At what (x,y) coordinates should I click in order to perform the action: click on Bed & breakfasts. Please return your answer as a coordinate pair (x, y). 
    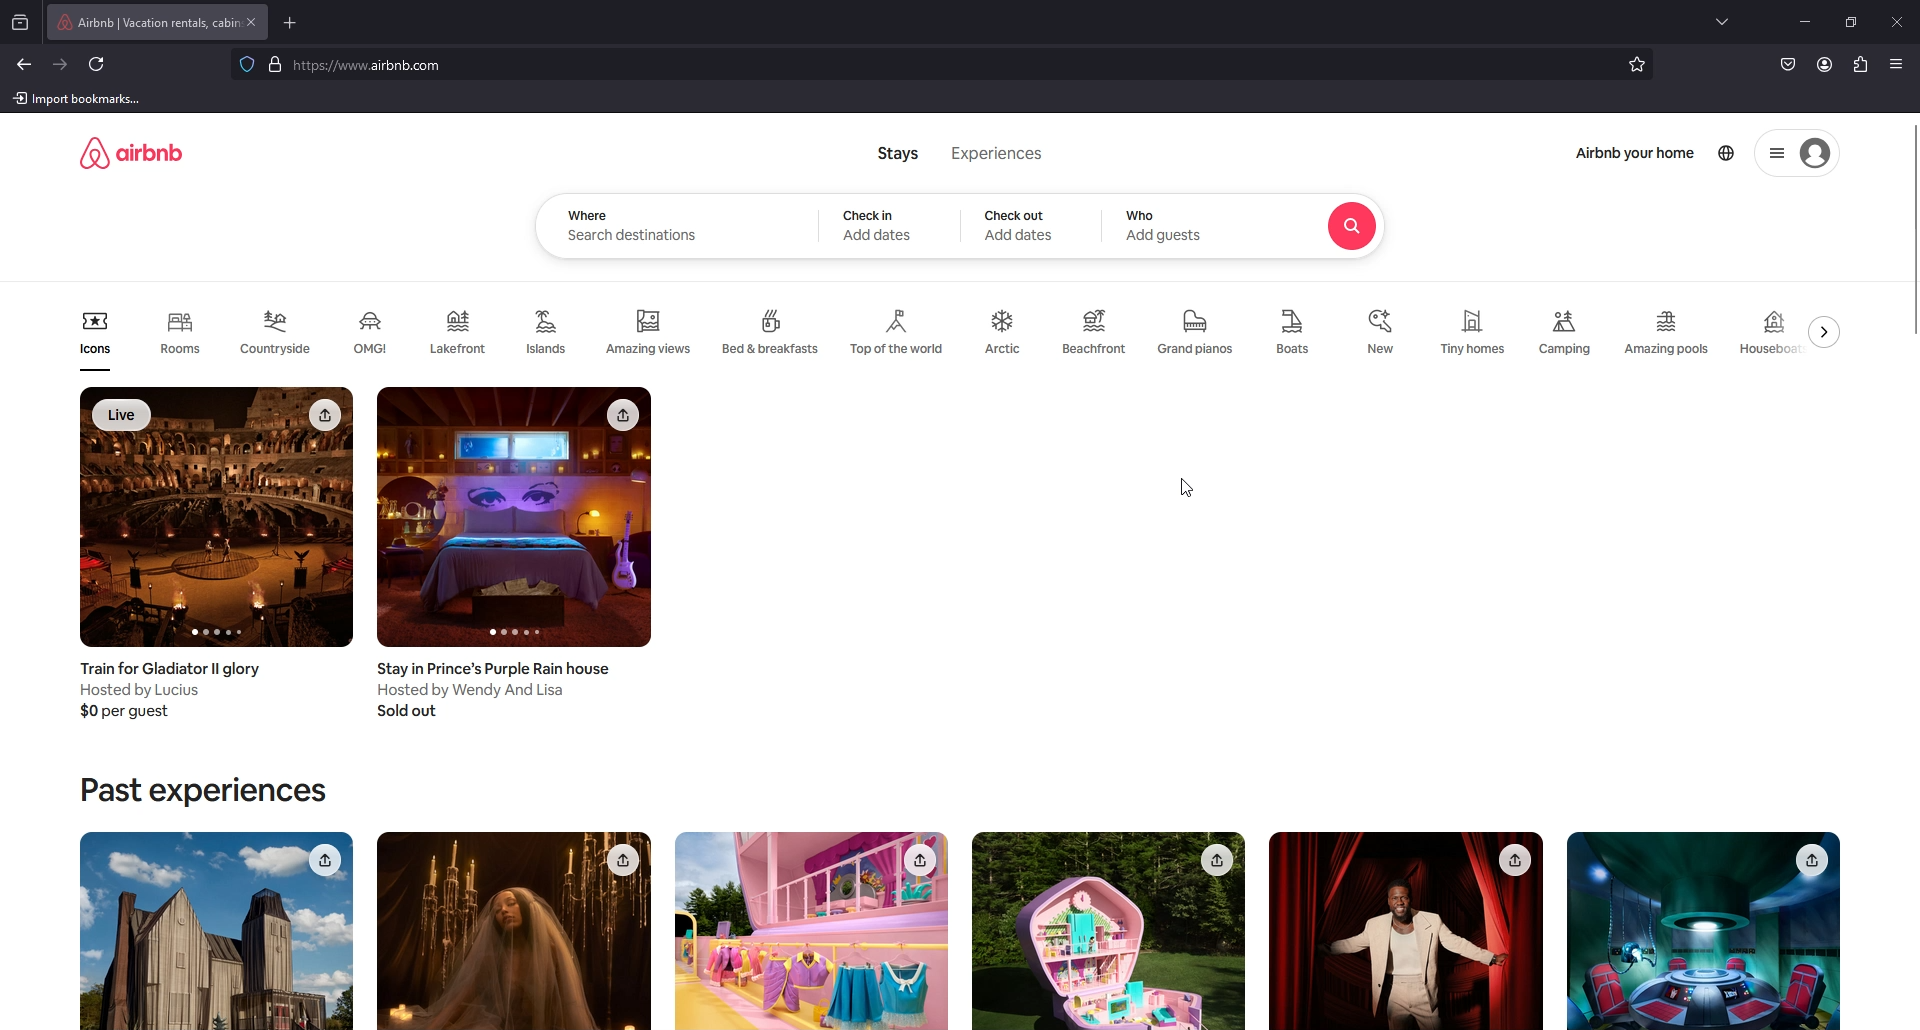
    Looking at the image, I should click on (773, 329).